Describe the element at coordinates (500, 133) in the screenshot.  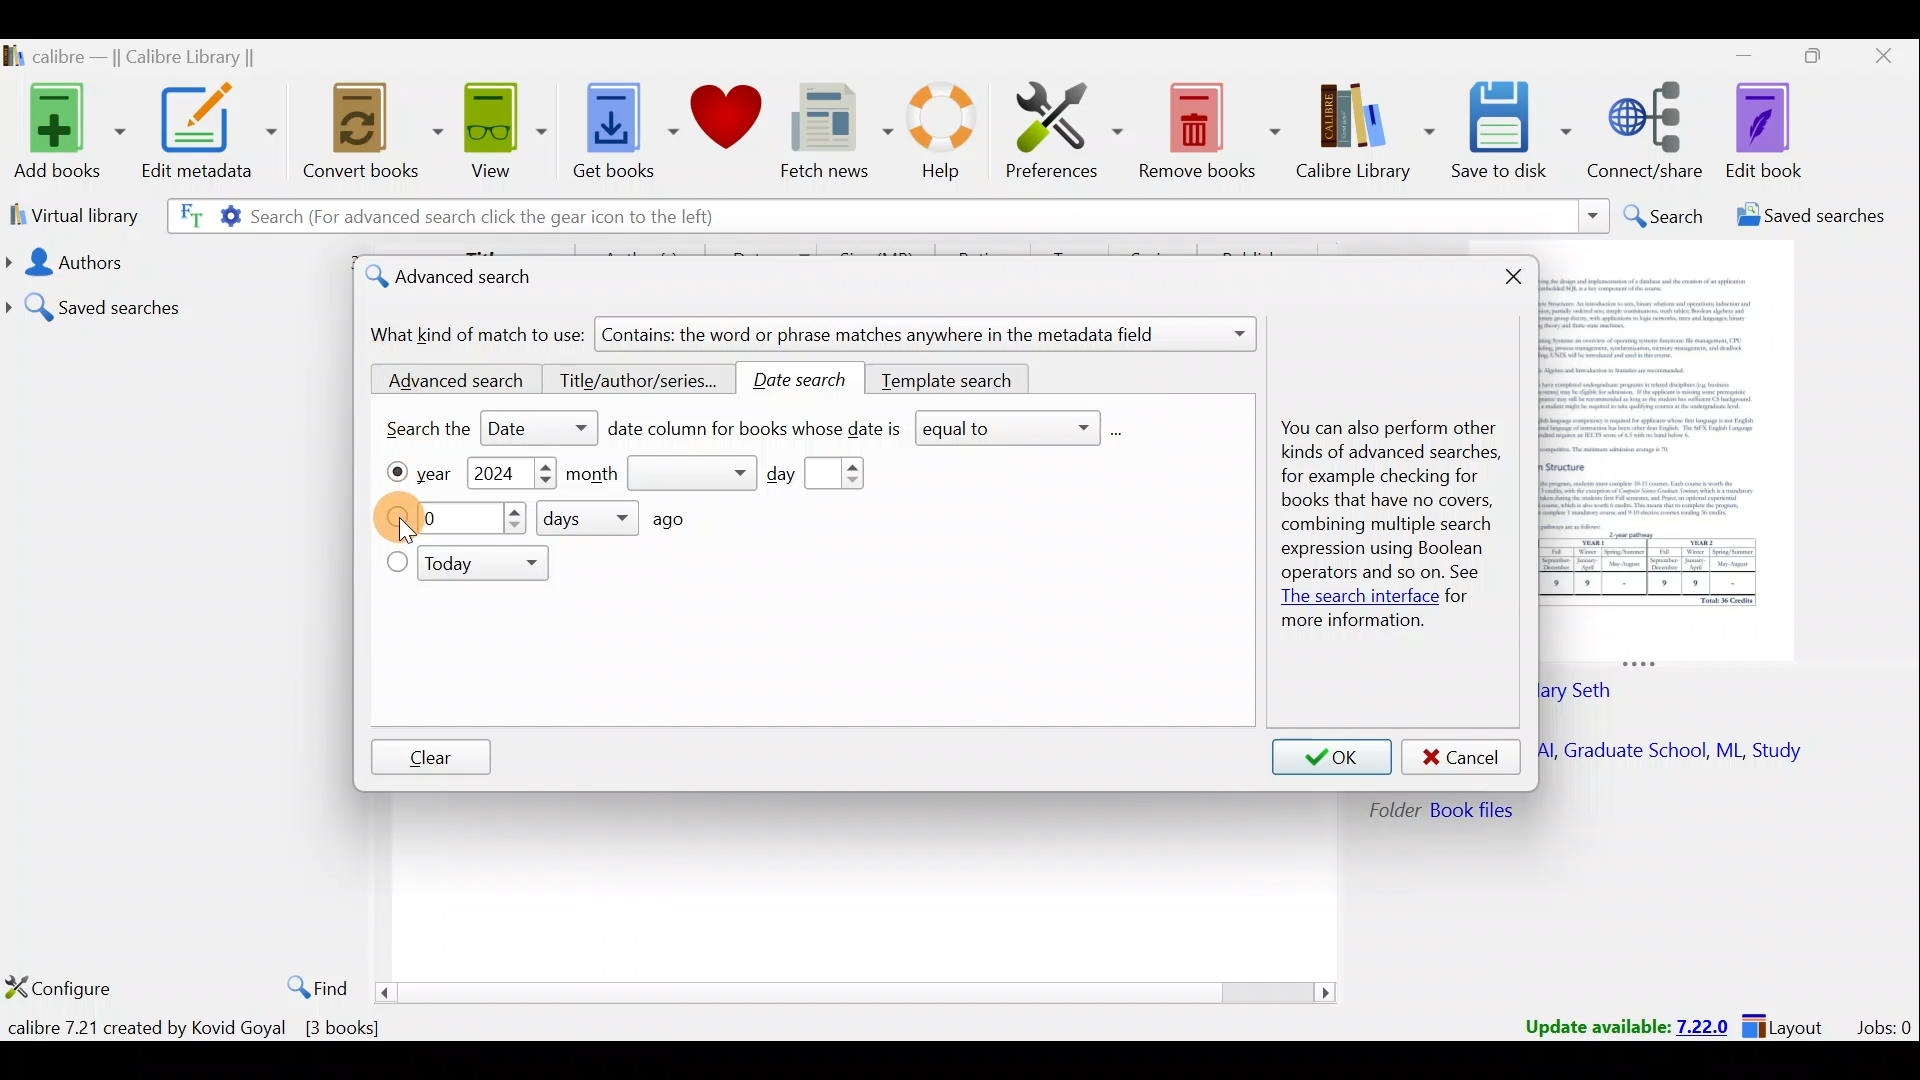
I see `View` at that location.